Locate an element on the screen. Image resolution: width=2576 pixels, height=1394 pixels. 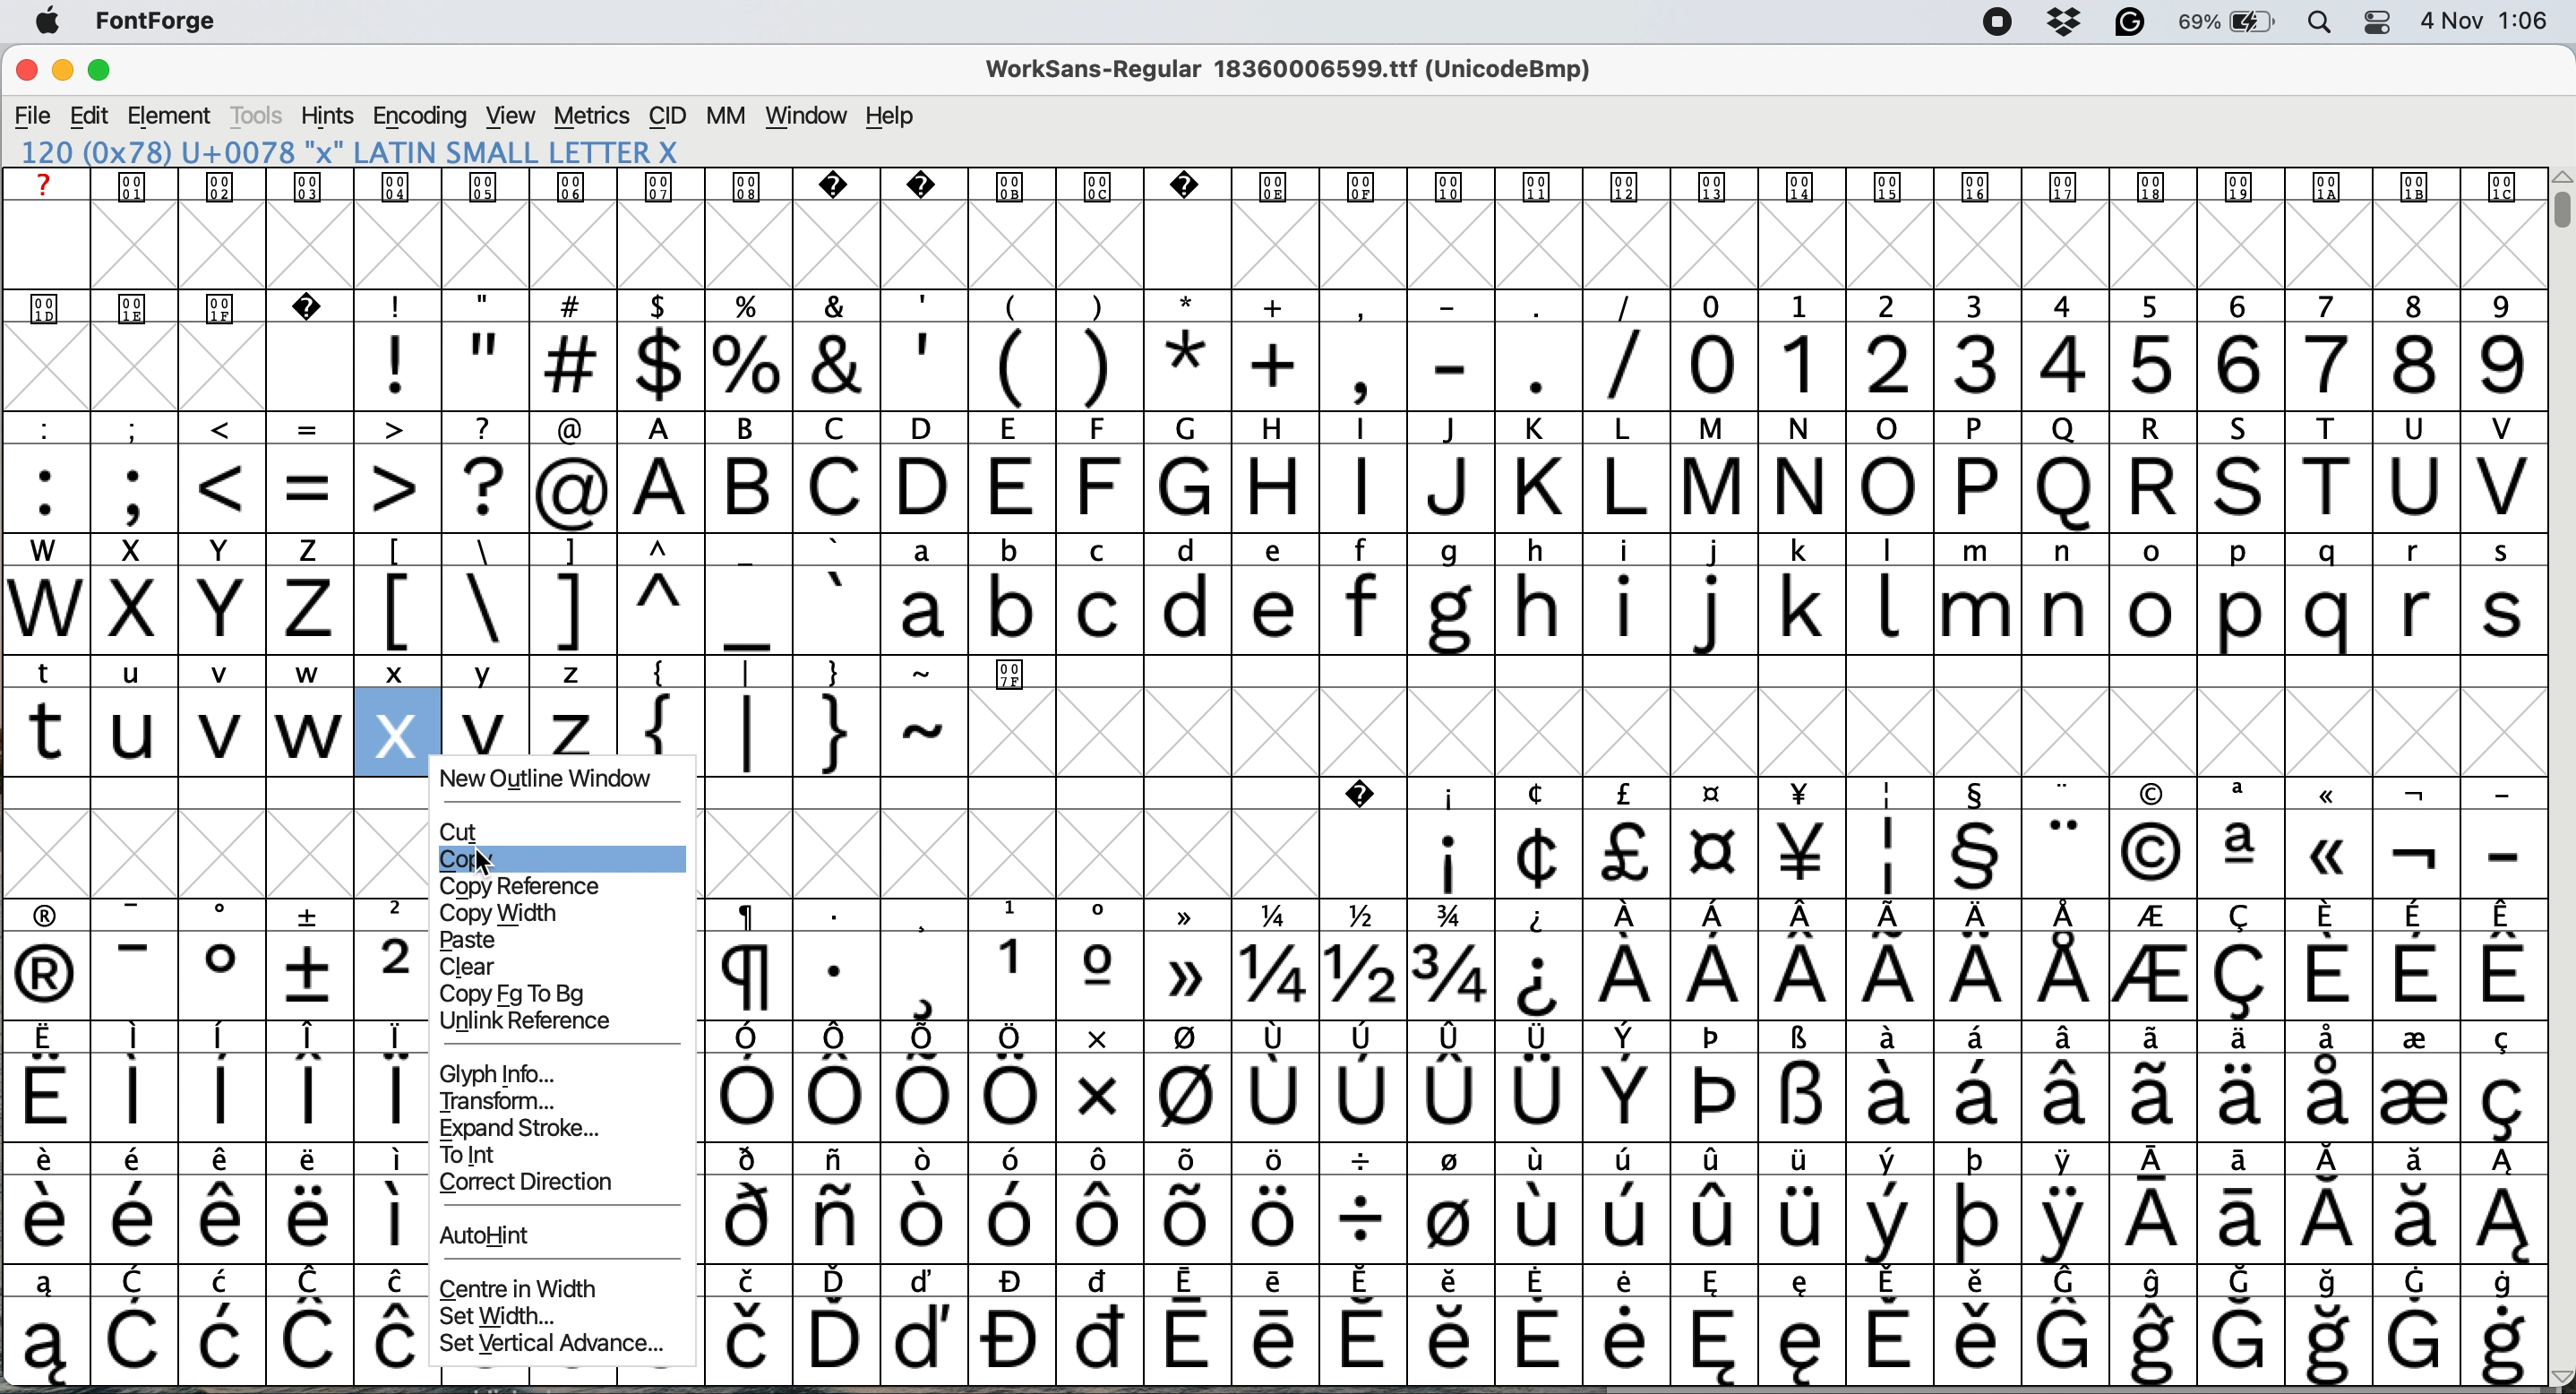
grammarly is located at coordinates (2127, 23).